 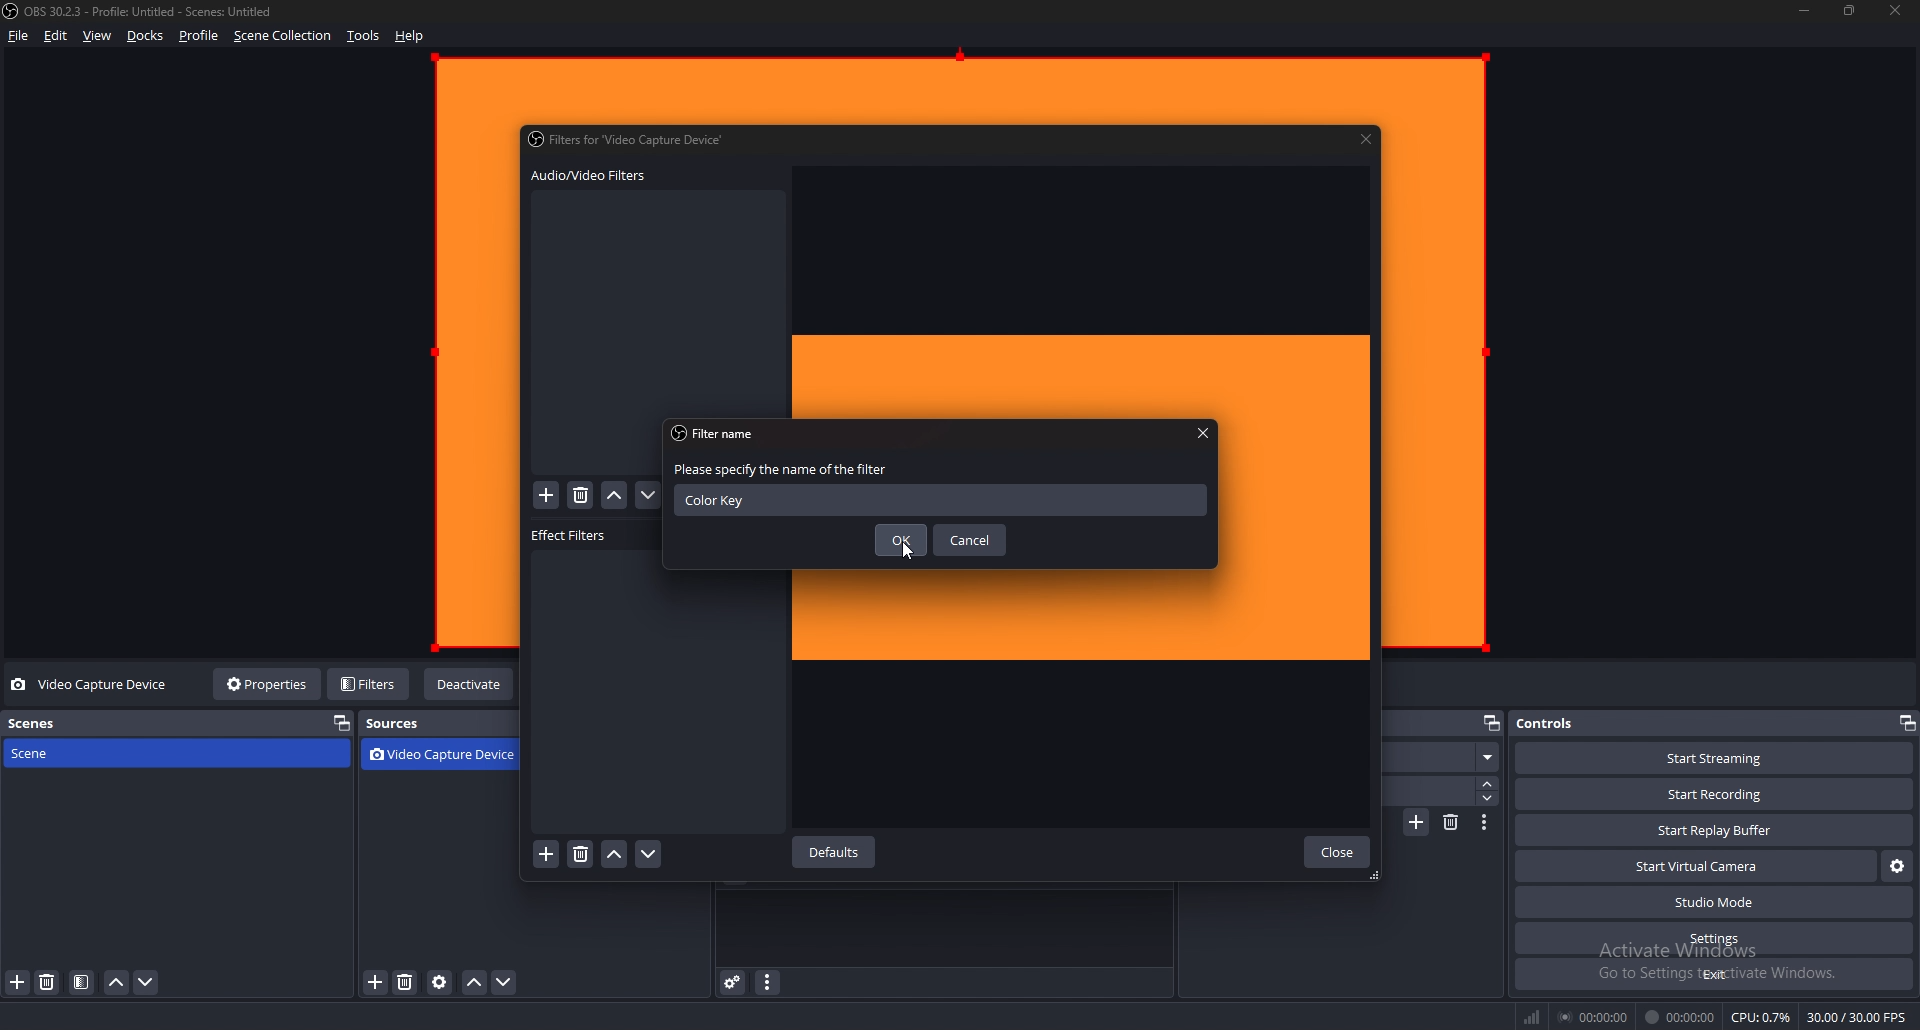 What do you see at coordinates (1897, 11) in the screenshot?
I see `close` at bounding box center [1897, 11].